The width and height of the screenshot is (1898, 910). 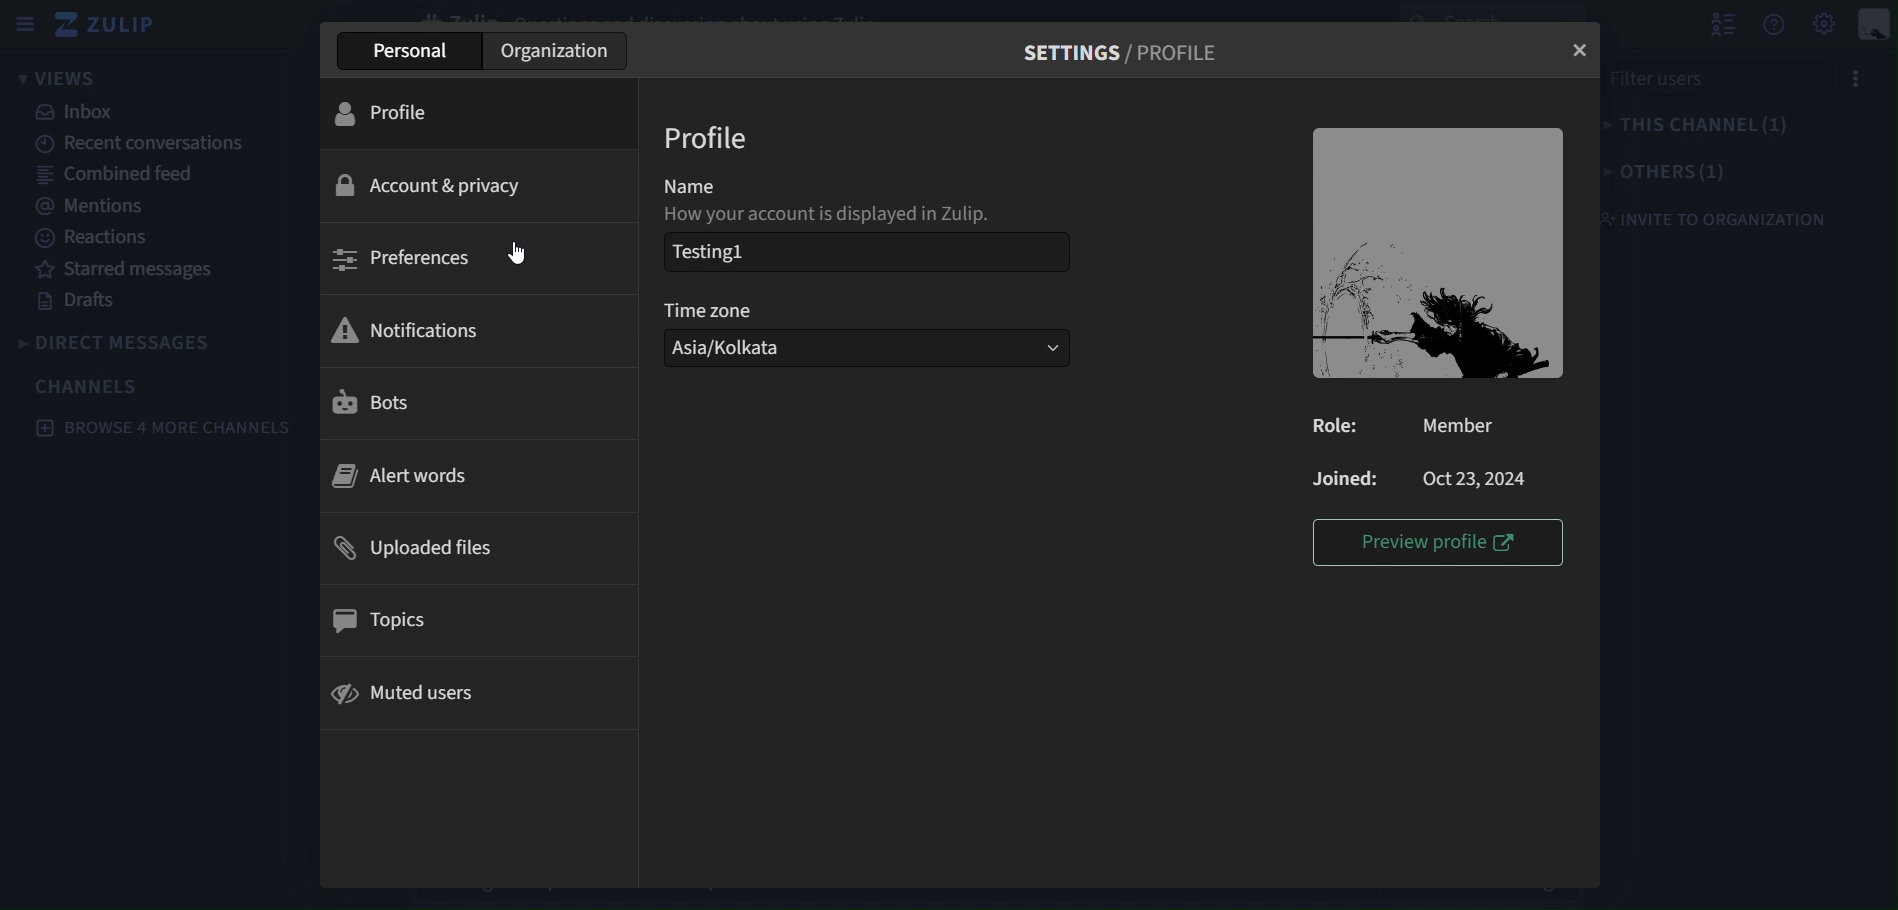 What do you see at coordinates (863, 348) in the screenshot?
I see `Asia/Kolkata` at bounding box center [863, 348].